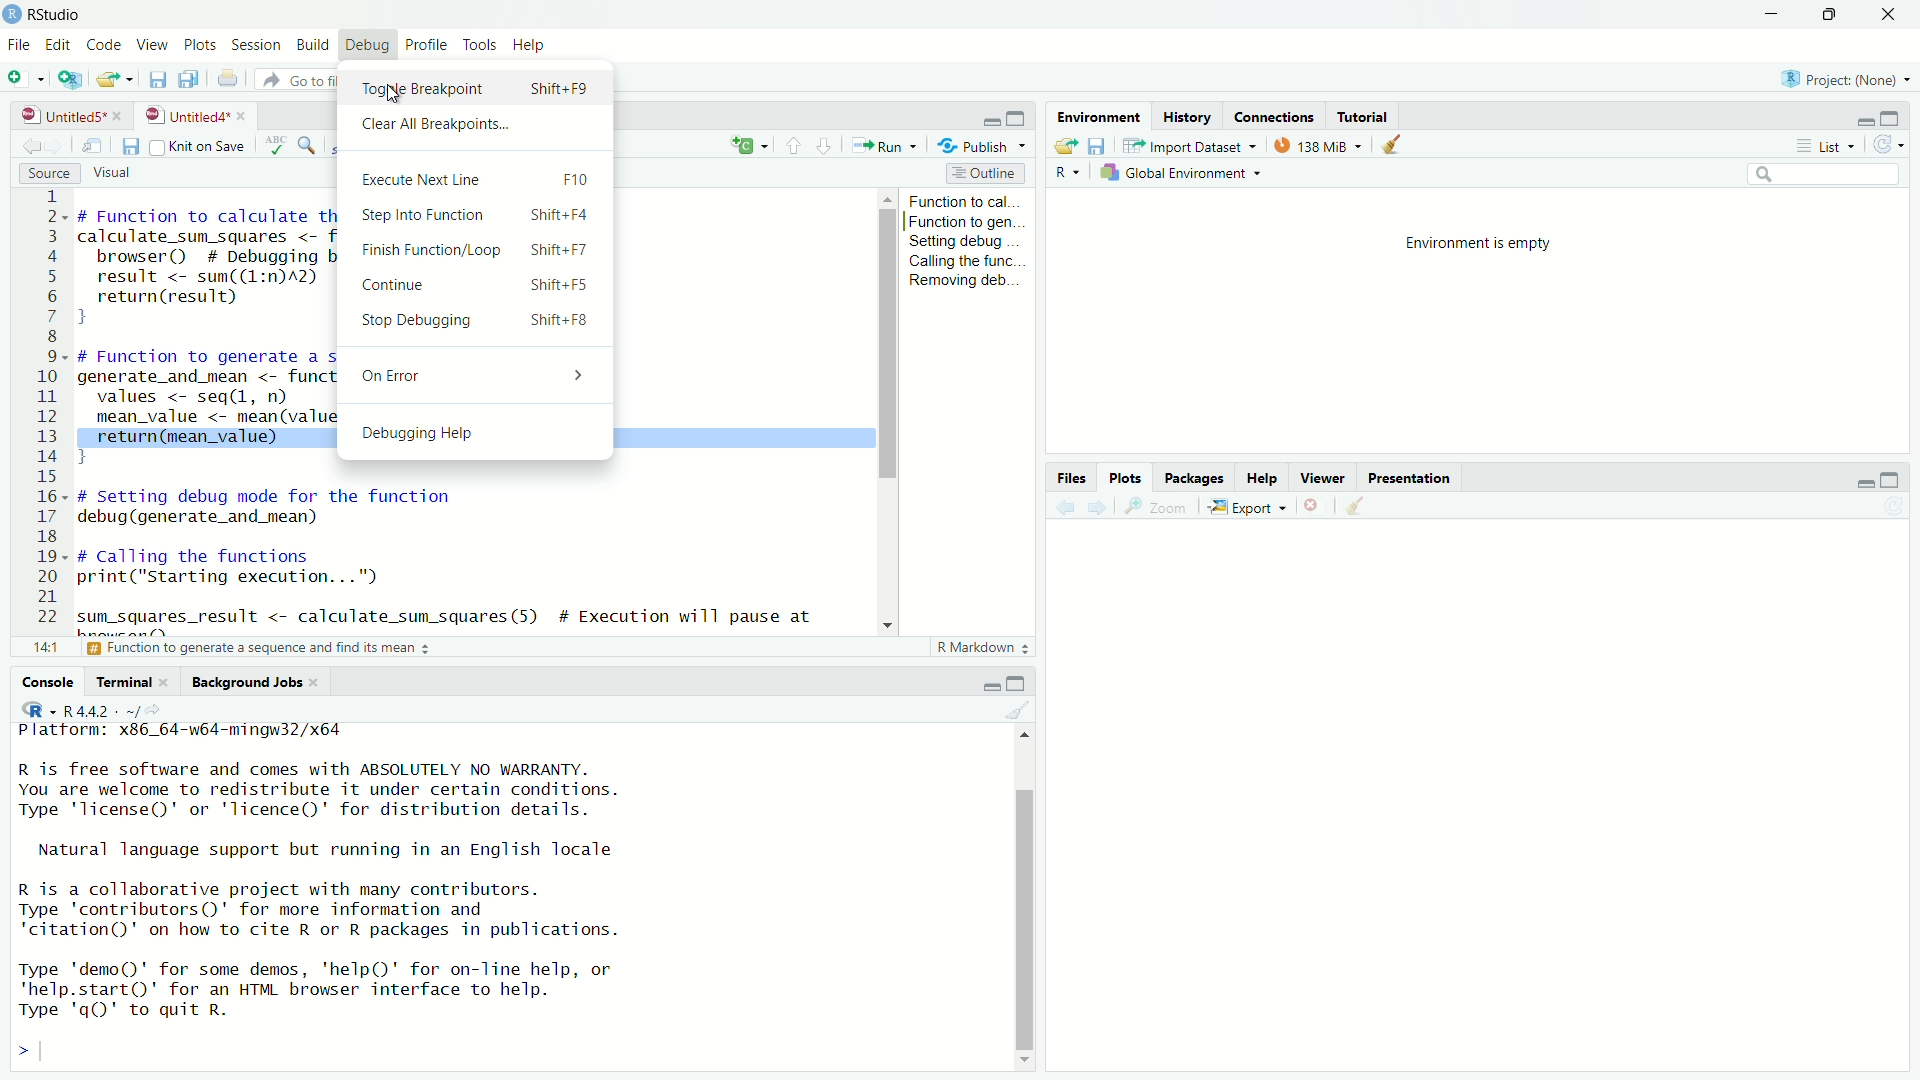 Image resolution: width=1920 pixels, height=1080 pixels. I want to click on save current document, so click(129, 145).